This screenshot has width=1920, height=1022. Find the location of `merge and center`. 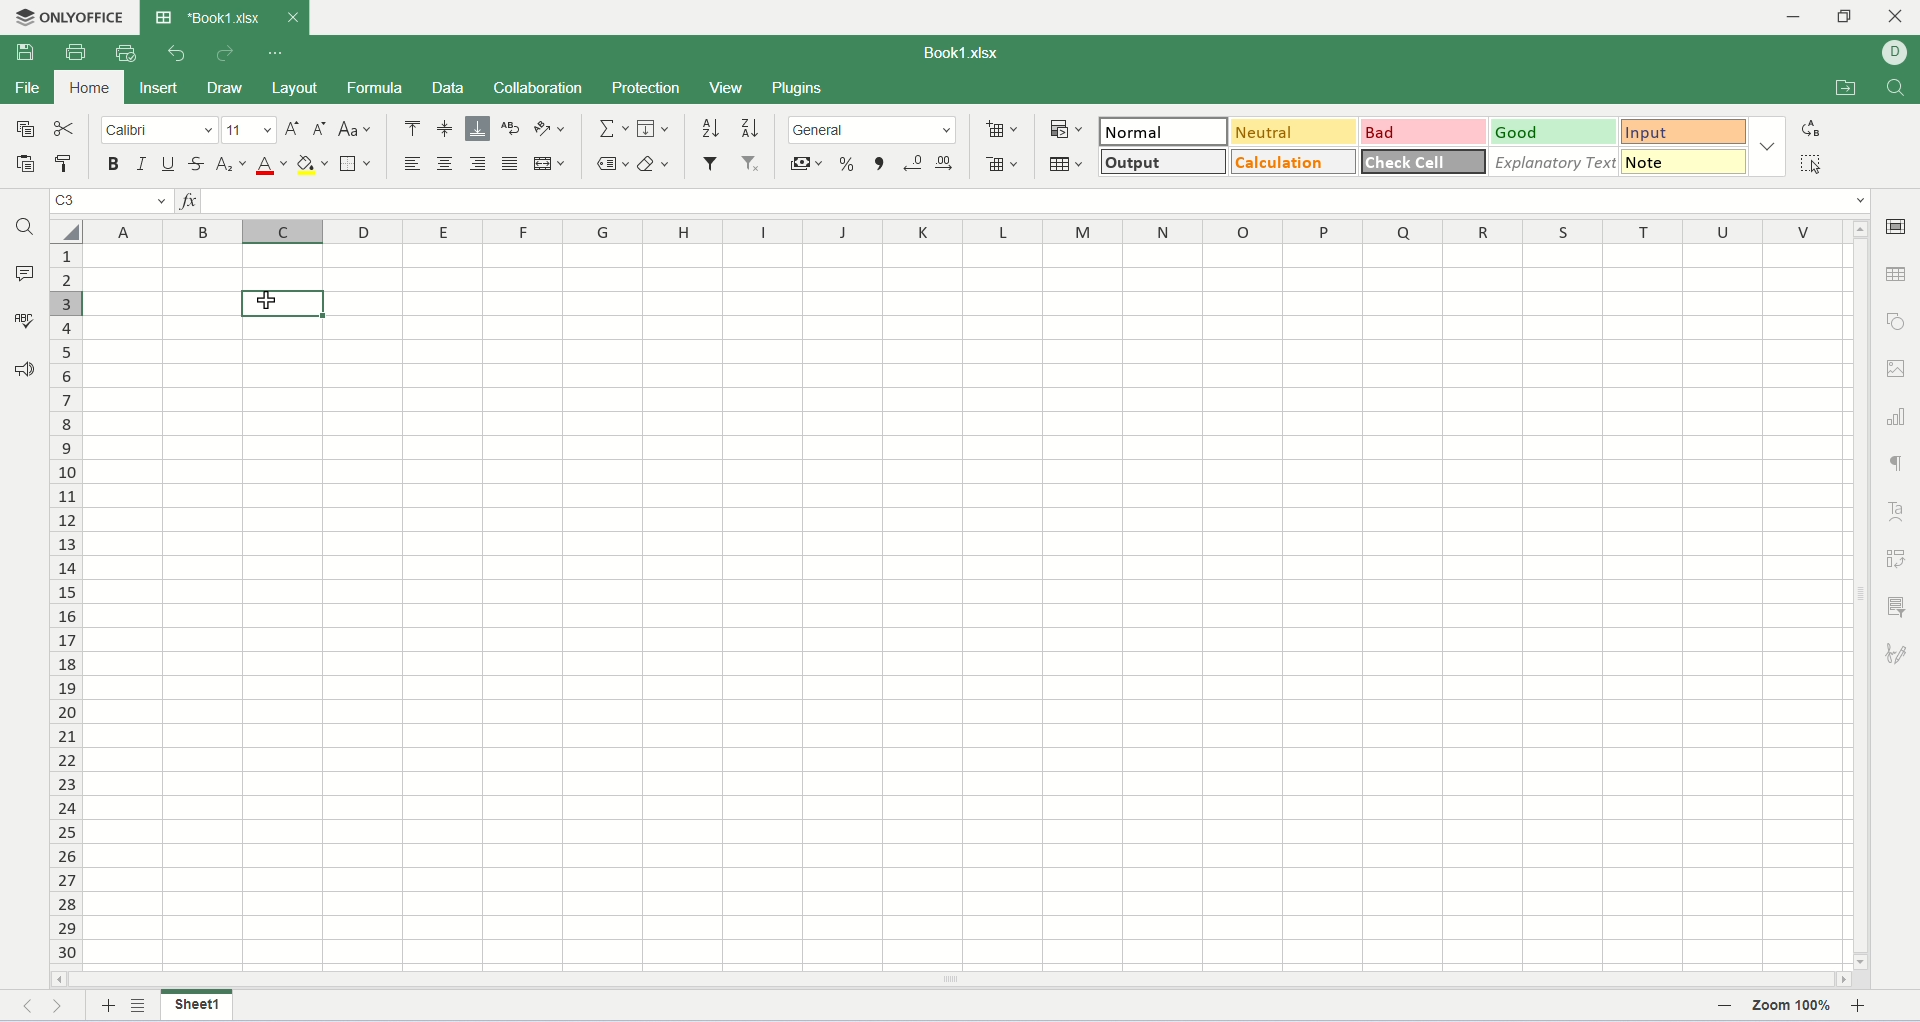

merge and center is located at coordinates (550, 163).